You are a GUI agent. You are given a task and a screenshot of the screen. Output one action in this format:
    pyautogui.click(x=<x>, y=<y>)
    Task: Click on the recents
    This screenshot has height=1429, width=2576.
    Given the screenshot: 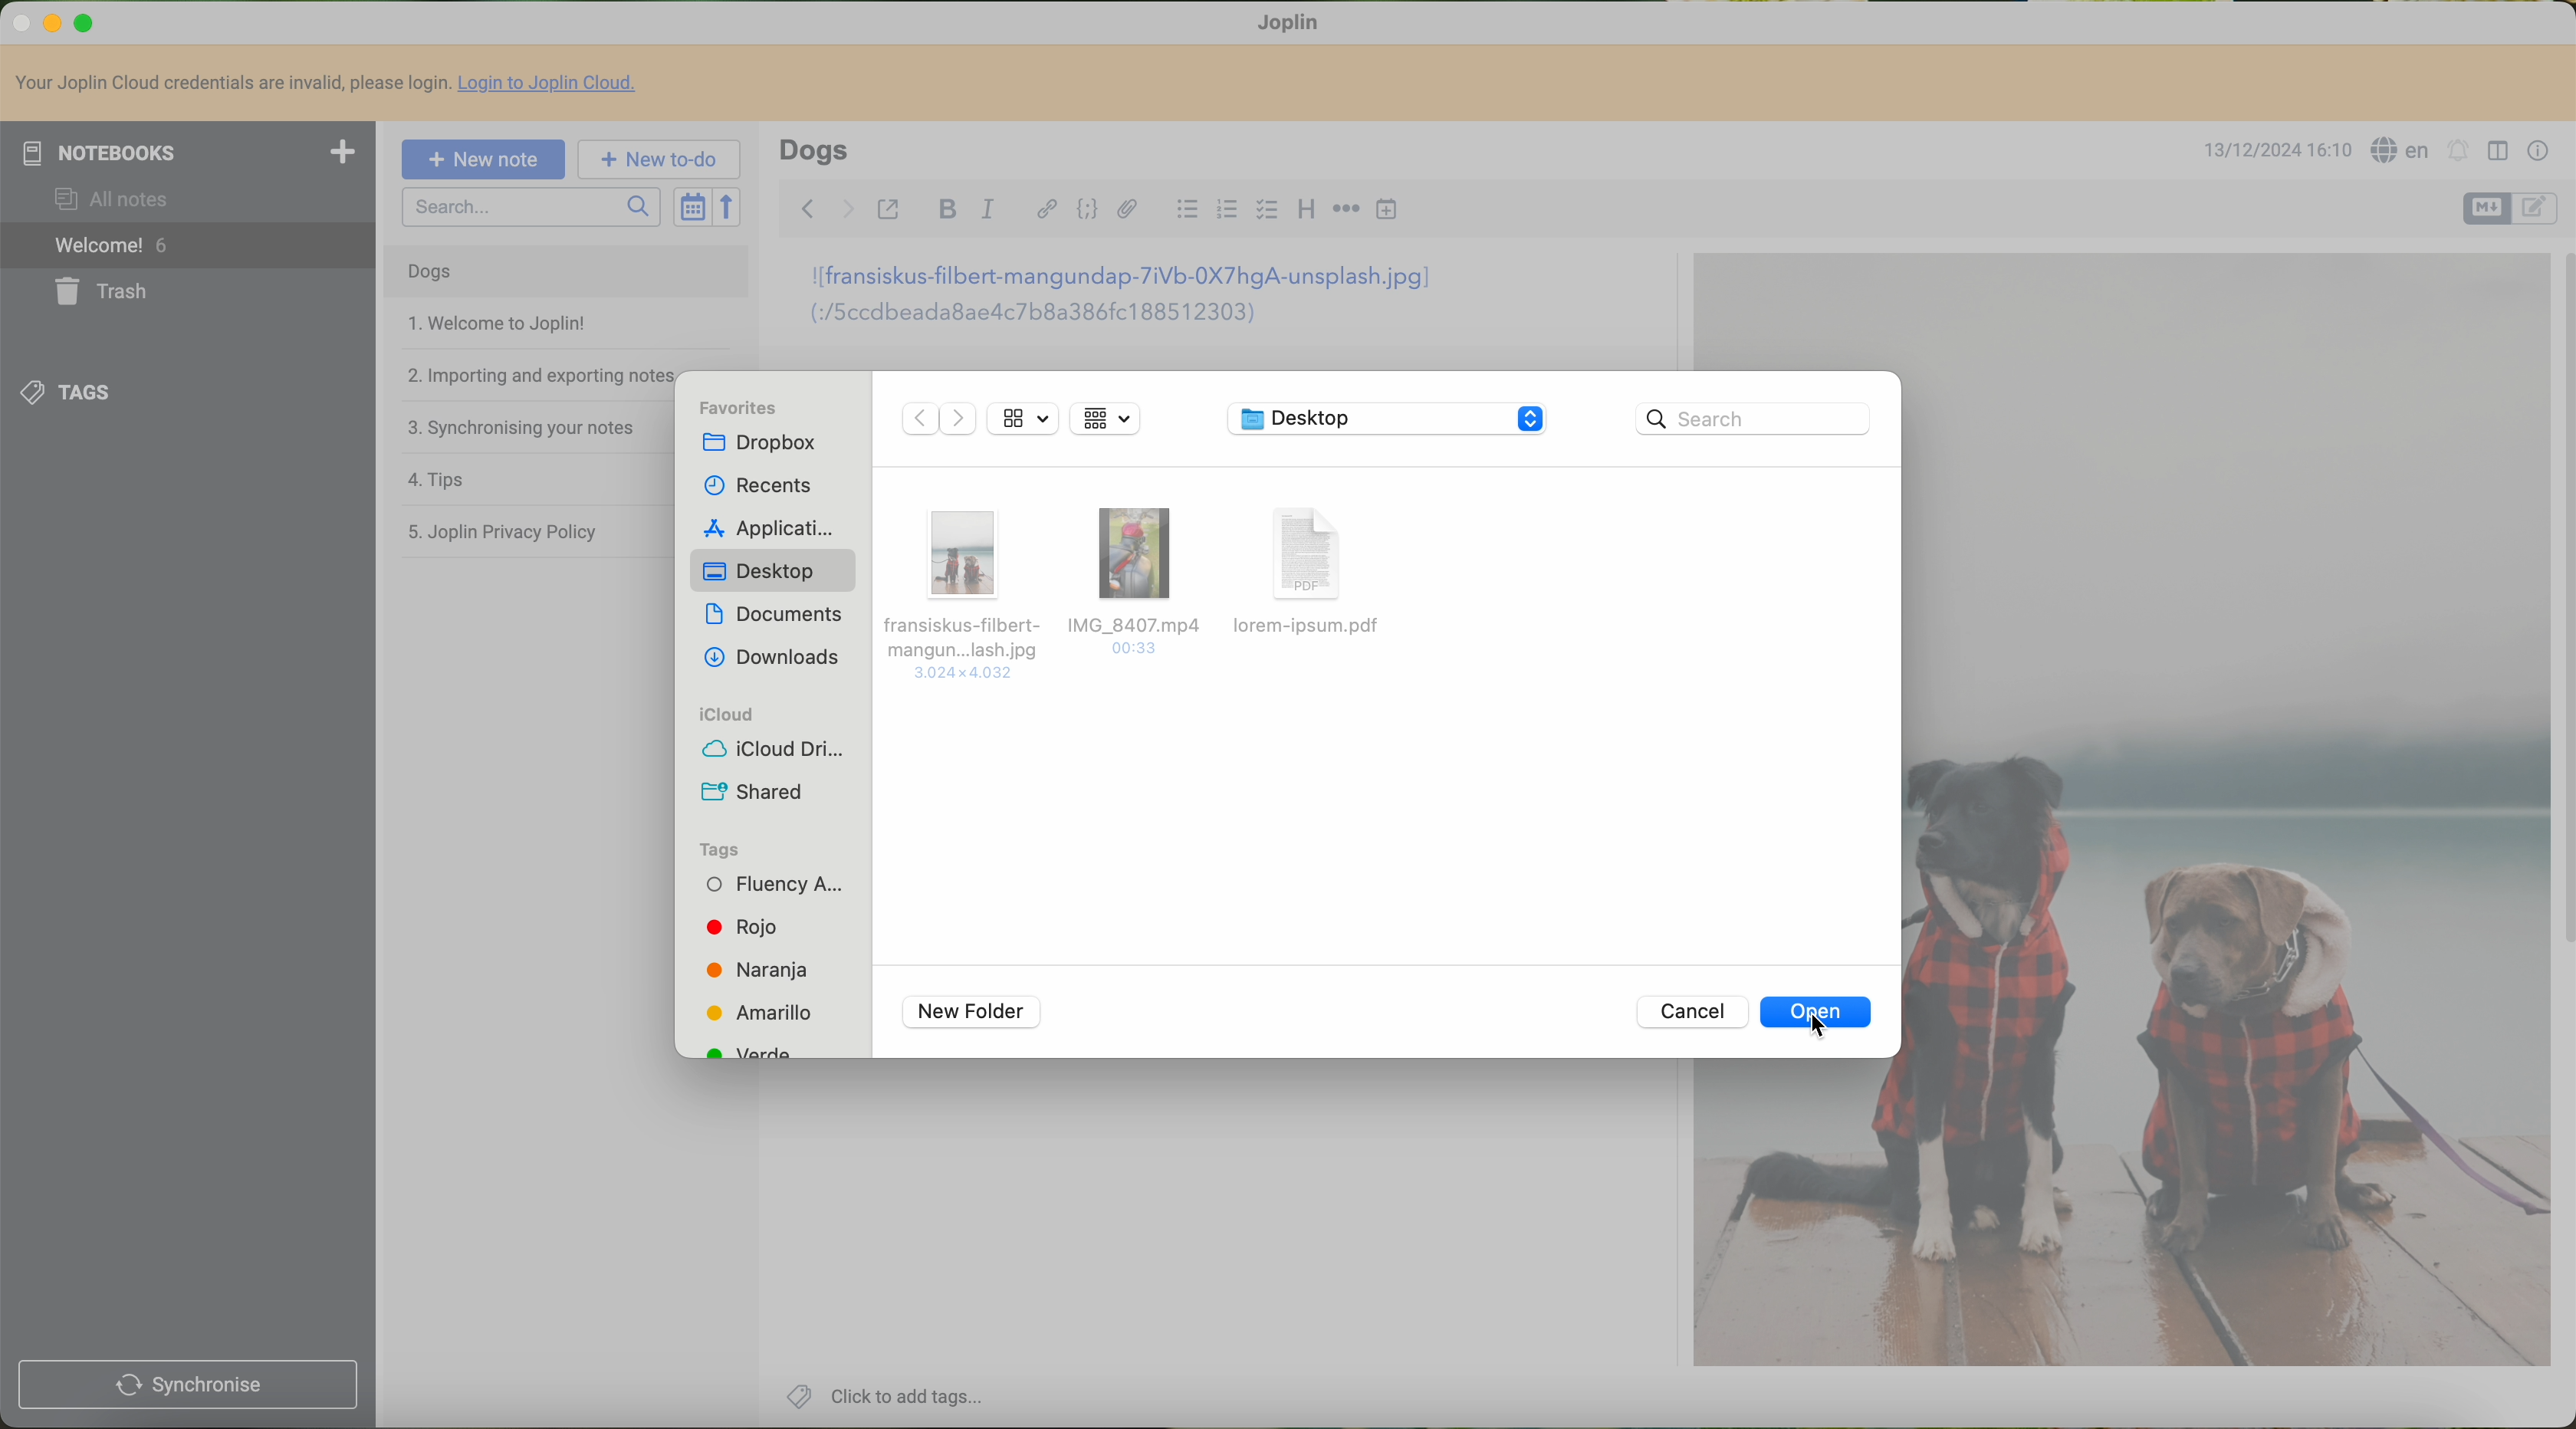 What is the action you would take?
    pyautogui.click(x=753, y=483)
    